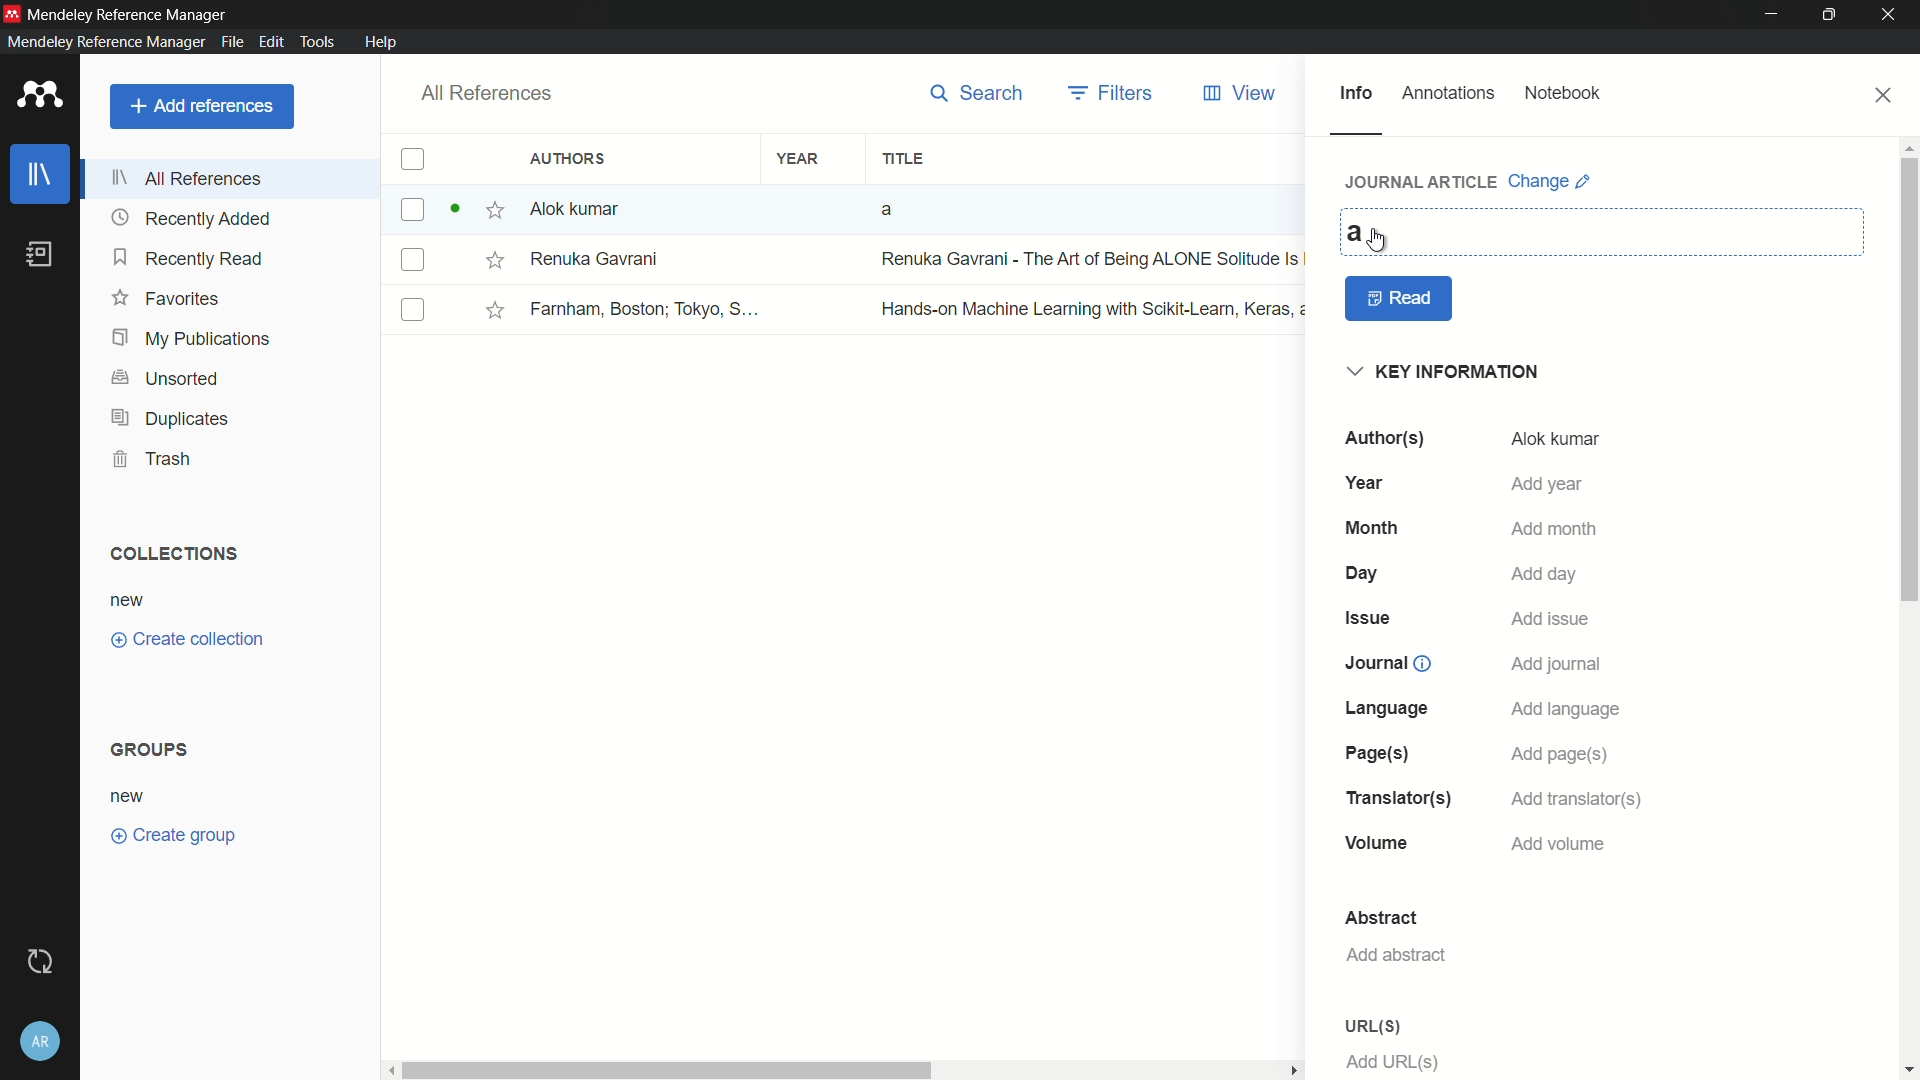  I want to click on year, so click(799, 160).